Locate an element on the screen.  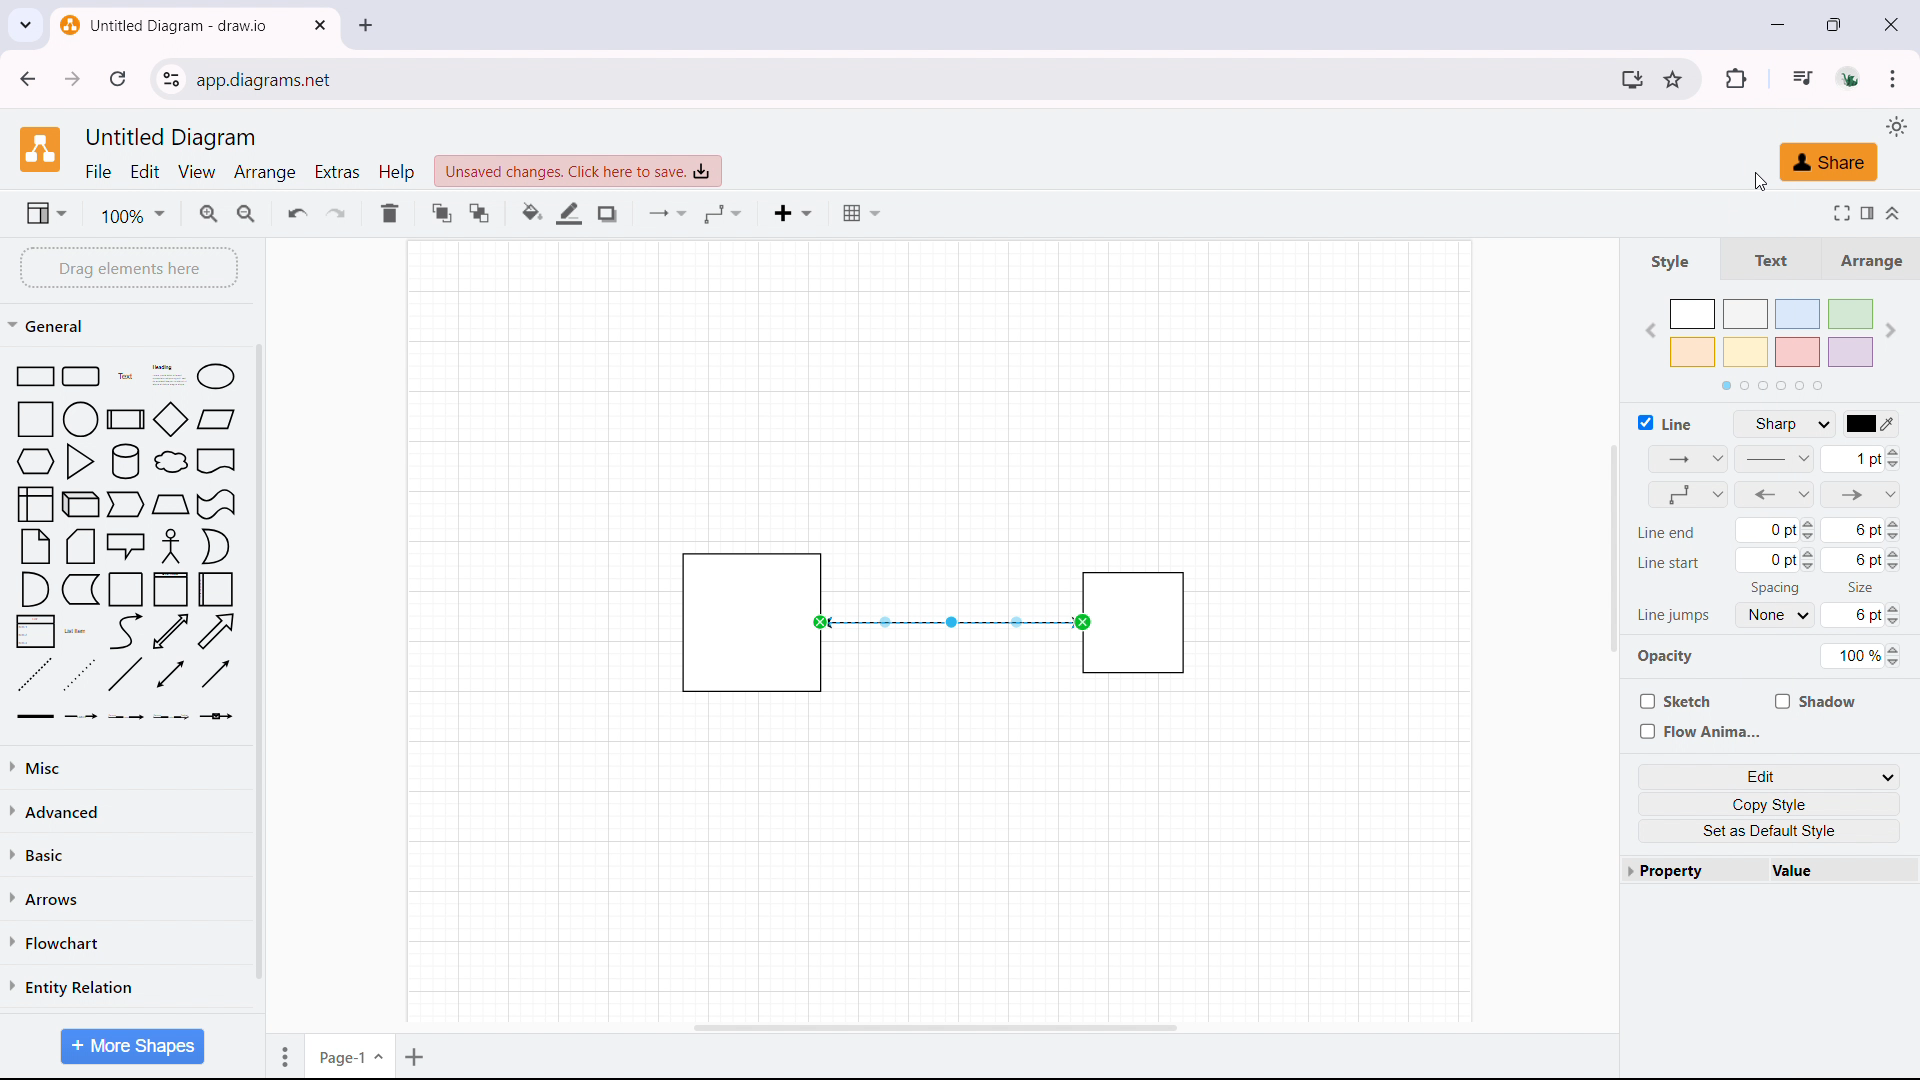
edit is located at coordinates (1770, 776).